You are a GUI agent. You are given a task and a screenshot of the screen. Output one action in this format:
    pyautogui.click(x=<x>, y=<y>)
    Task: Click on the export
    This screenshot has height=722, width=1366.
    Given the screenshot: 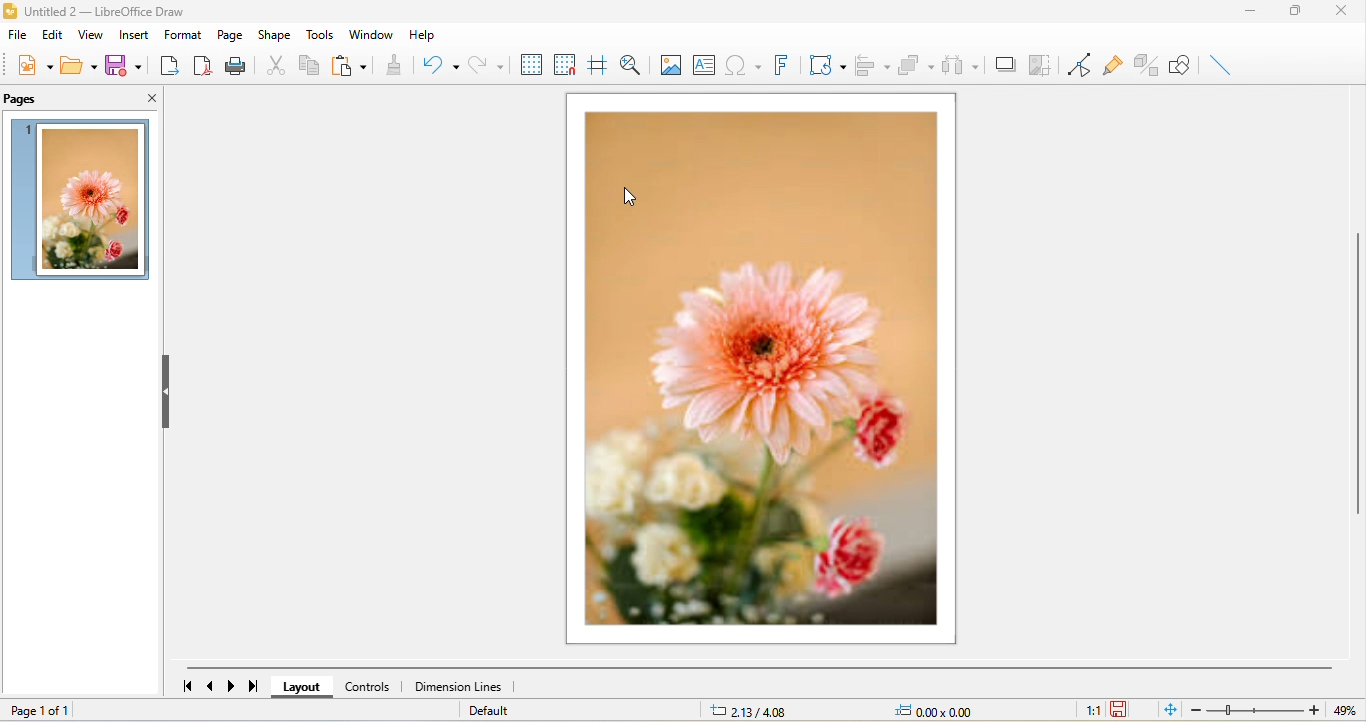 What is the action you would take?
    pyautogui.click(x=165, y=63)
    